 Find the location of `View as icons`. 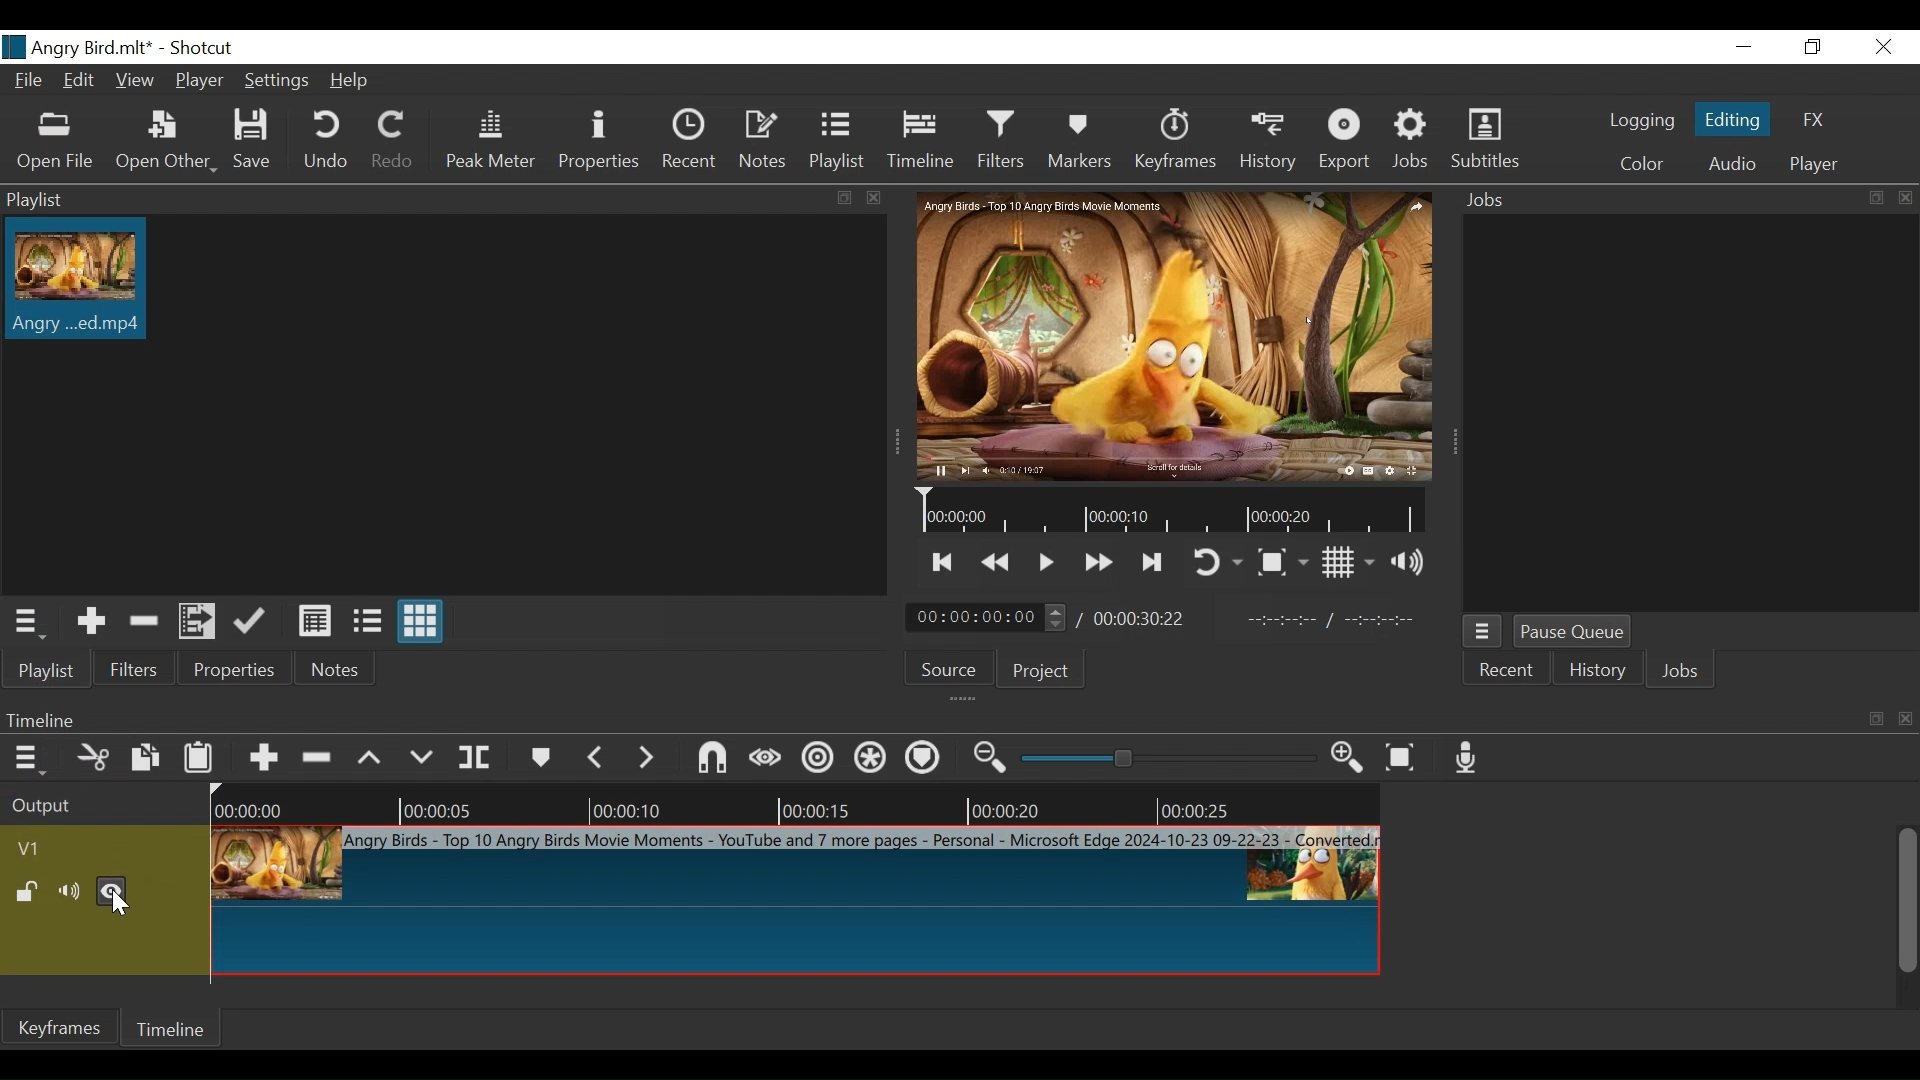

View as icons is located at coordinates (422, 622).